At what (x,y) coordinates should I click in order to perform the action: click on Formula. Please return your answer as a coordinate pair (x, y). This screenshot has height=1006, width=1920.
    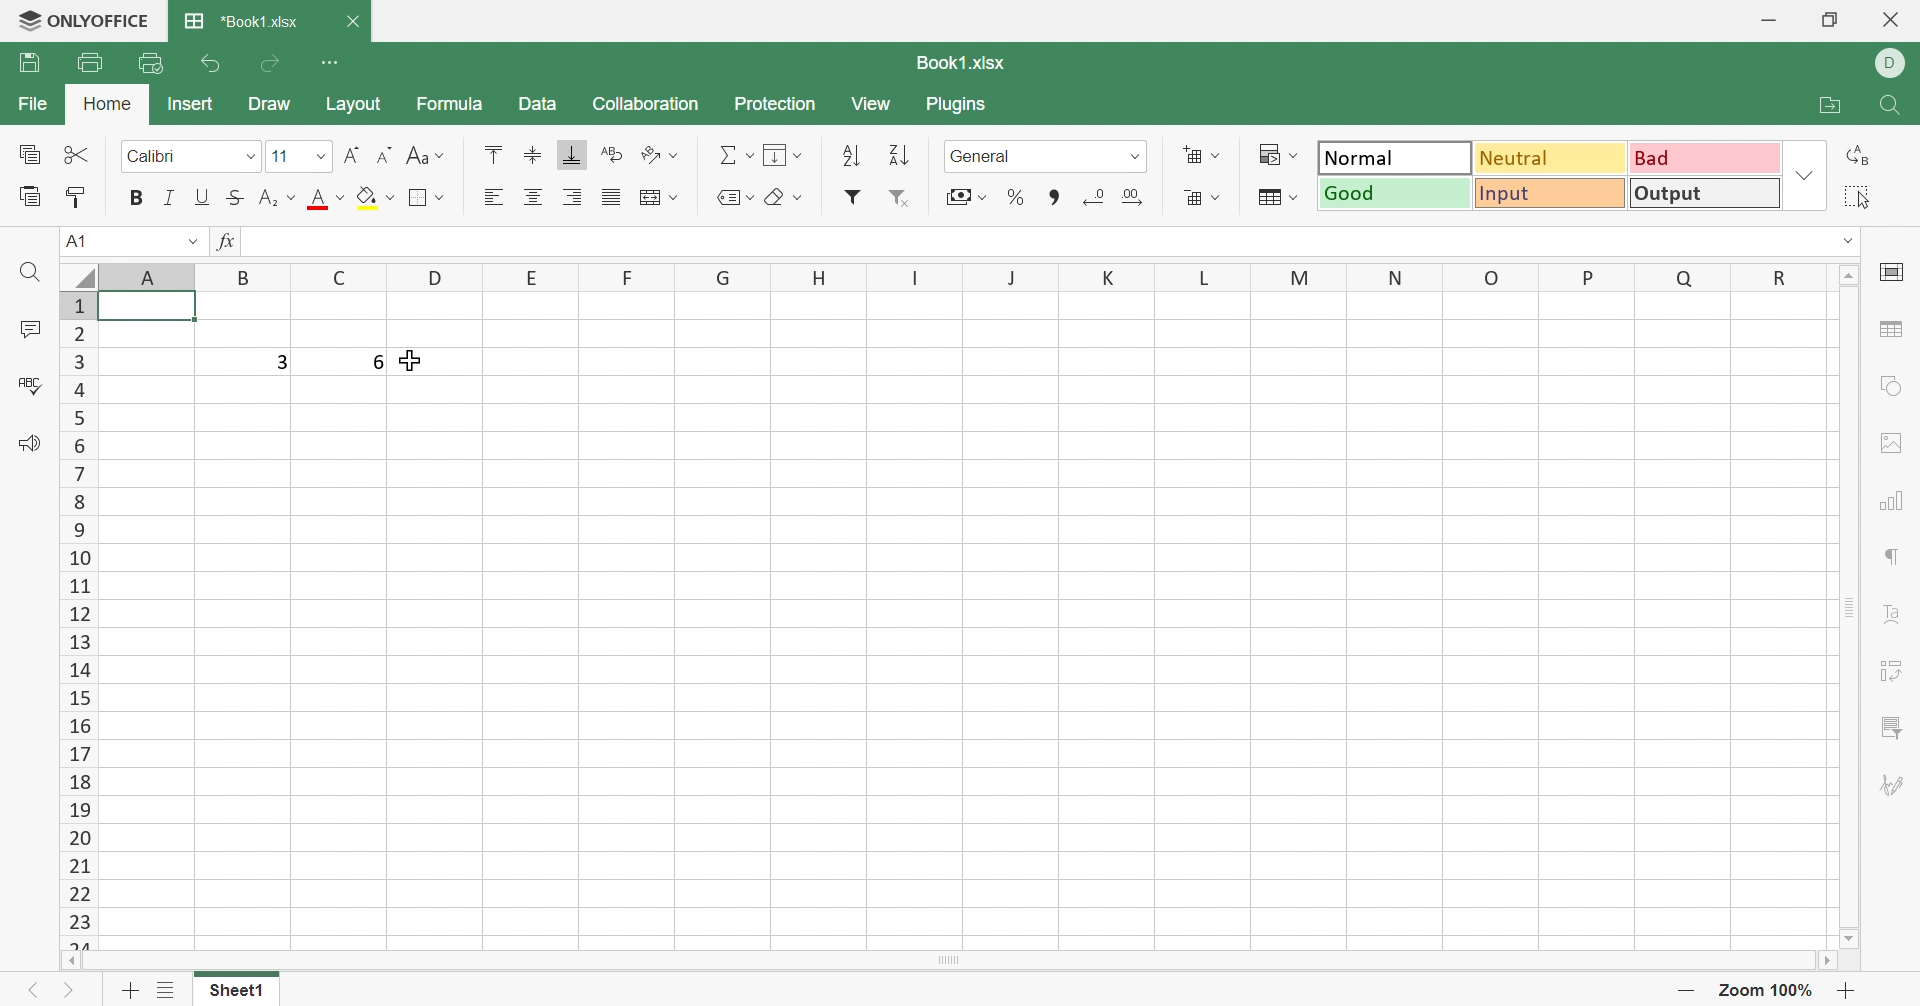
    Looking at the image, I should click on (450, 103).